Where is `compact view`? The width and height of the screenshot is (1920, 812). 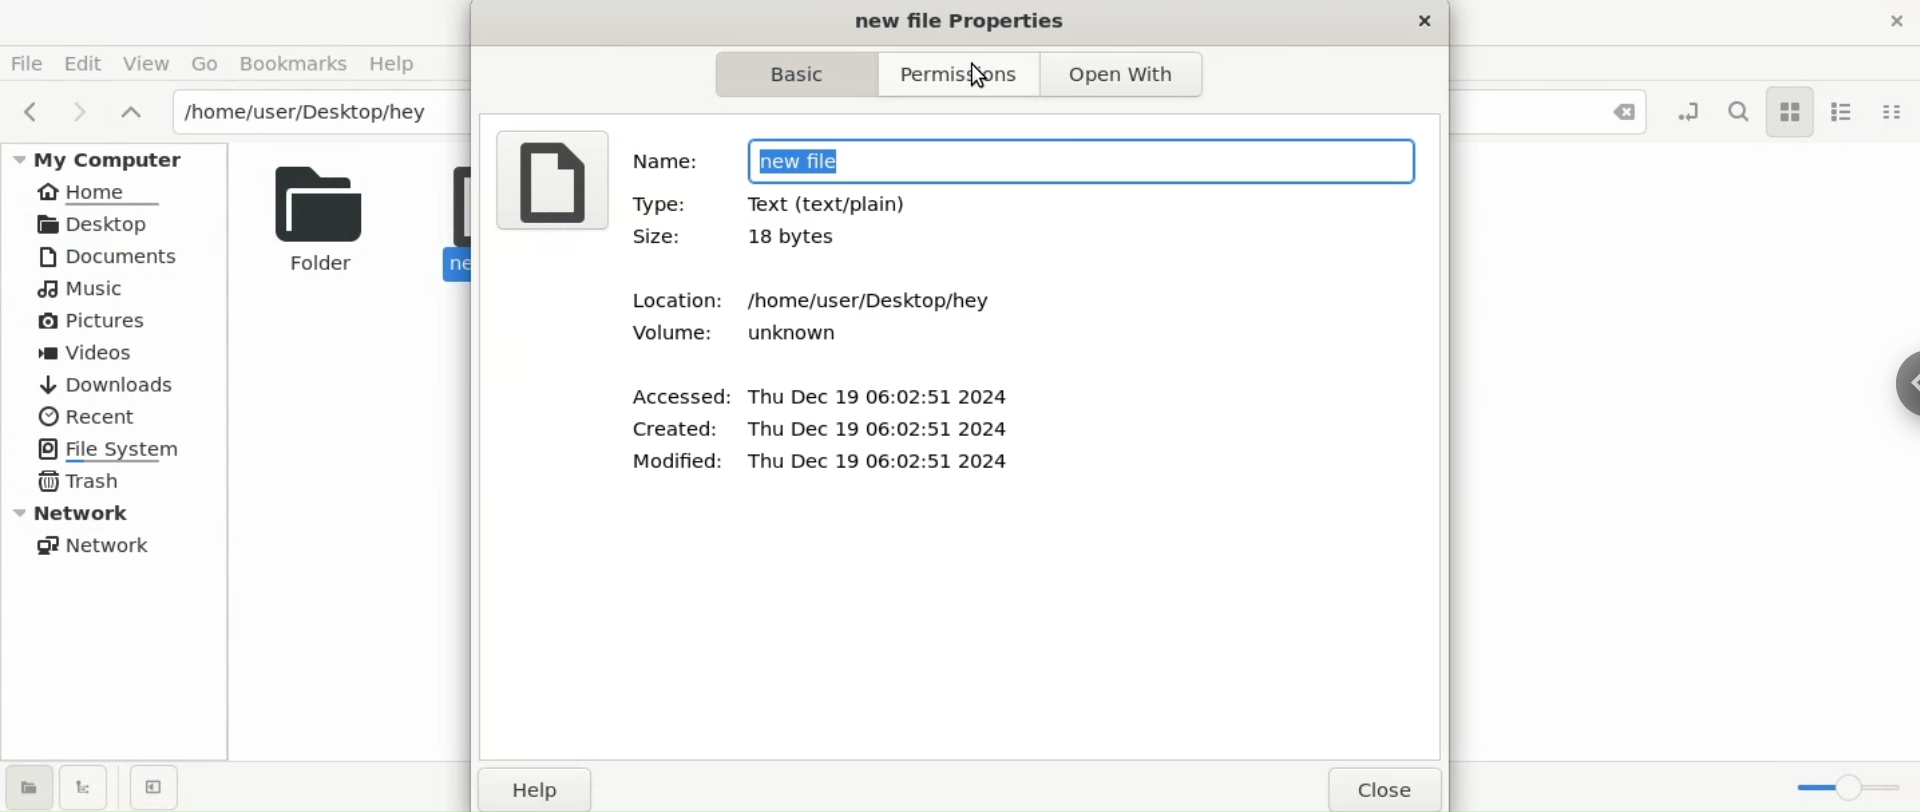 compact view is located at coordinates (1894, 111).